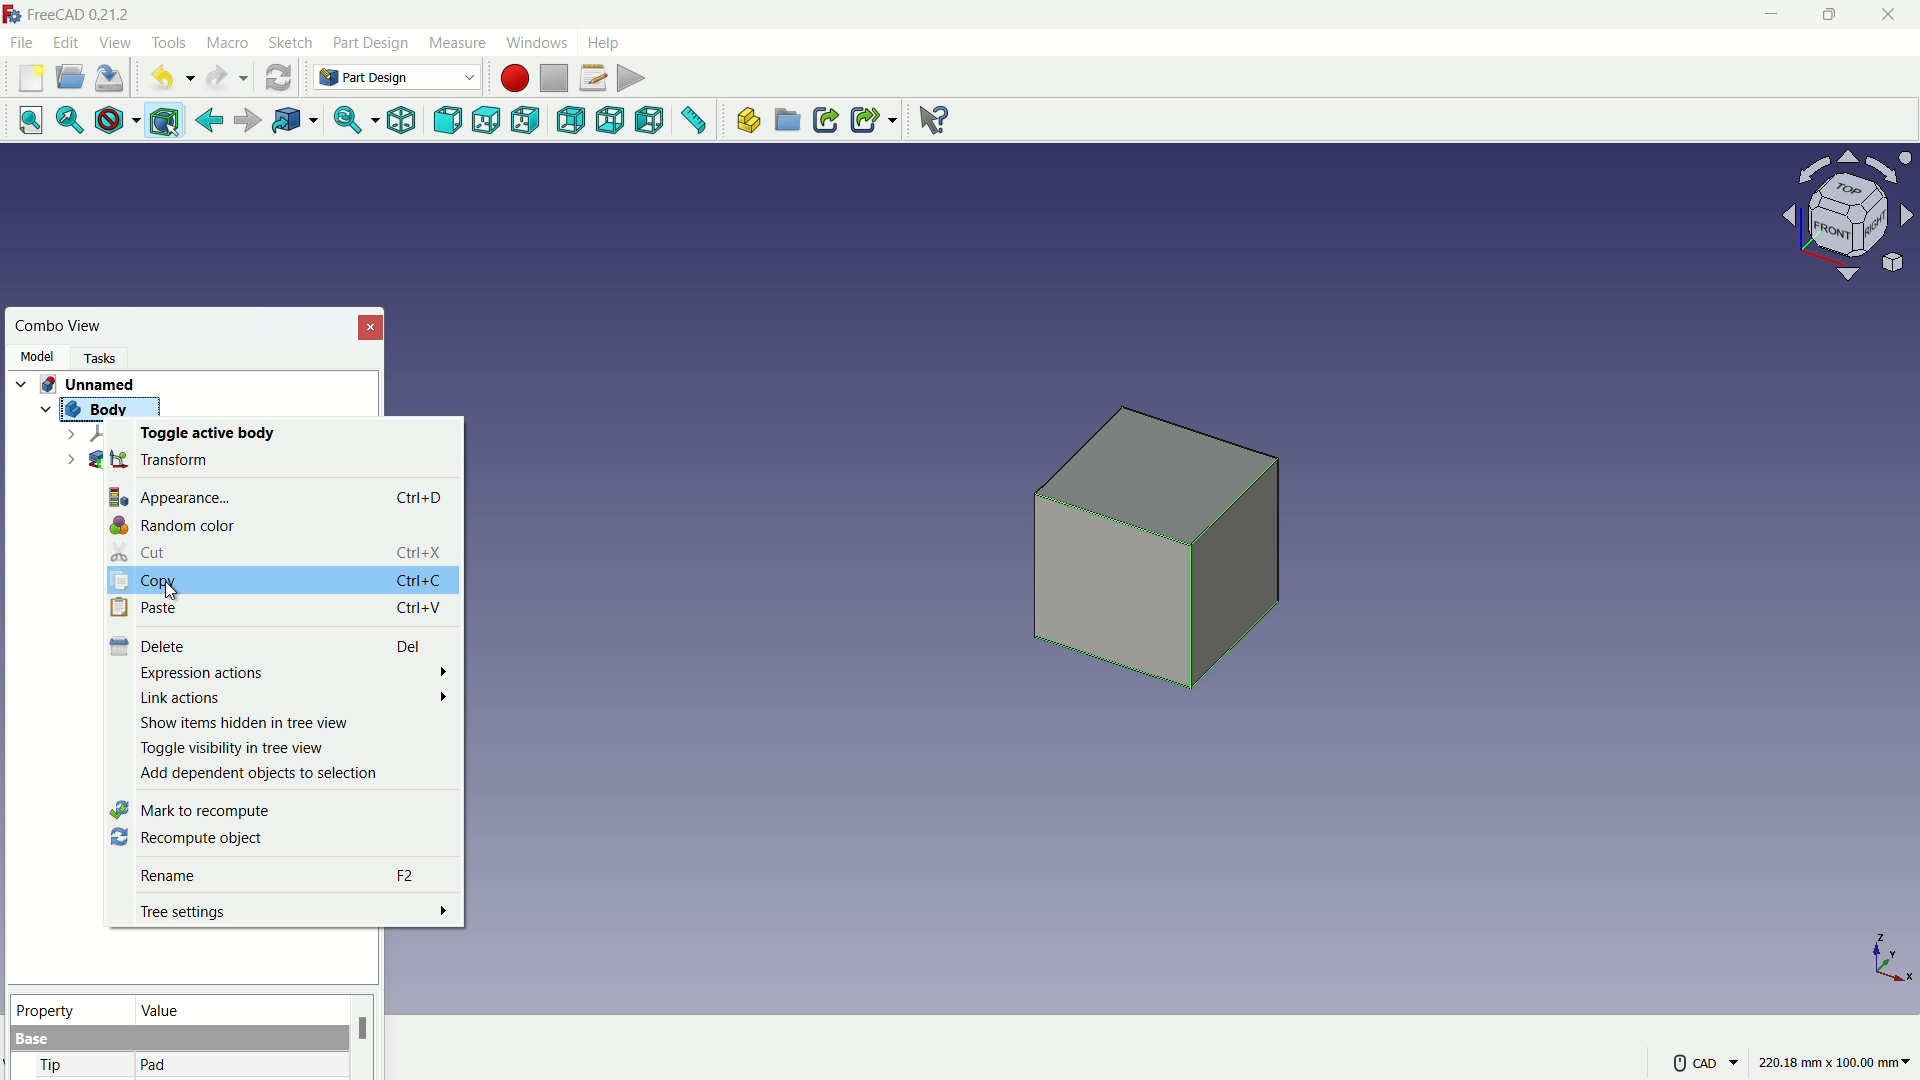  What do you see at coordinates (283, 550) in the screenshot?
I see `Cut Ctrl+X` at bounding box center [283, 550].